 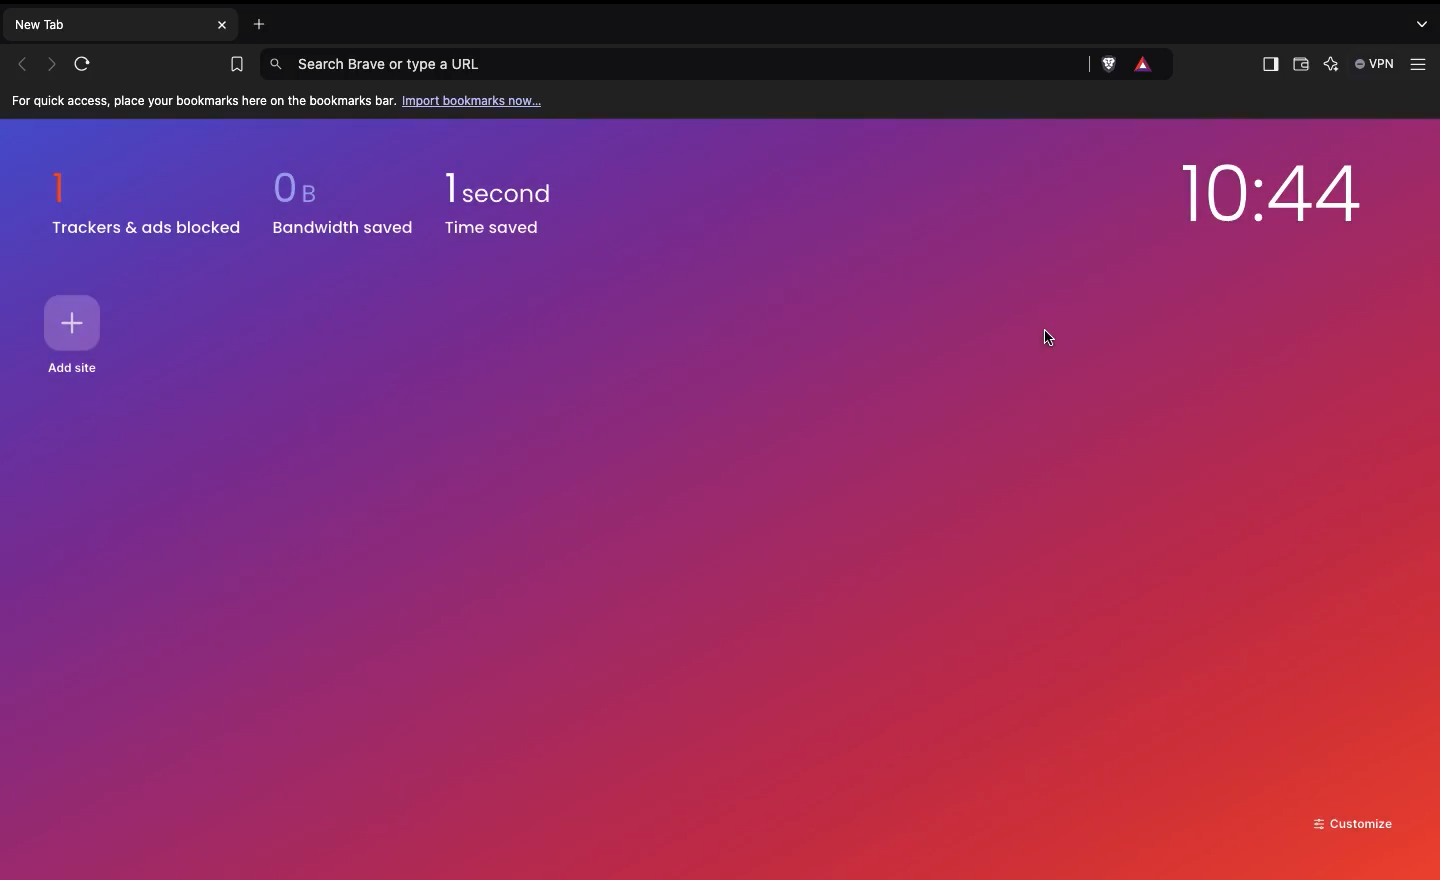 What do you see at coordinates (147, 203) in the screenshot?
I see `1 trackers & ads blocked` at bounding box center [147, 203].